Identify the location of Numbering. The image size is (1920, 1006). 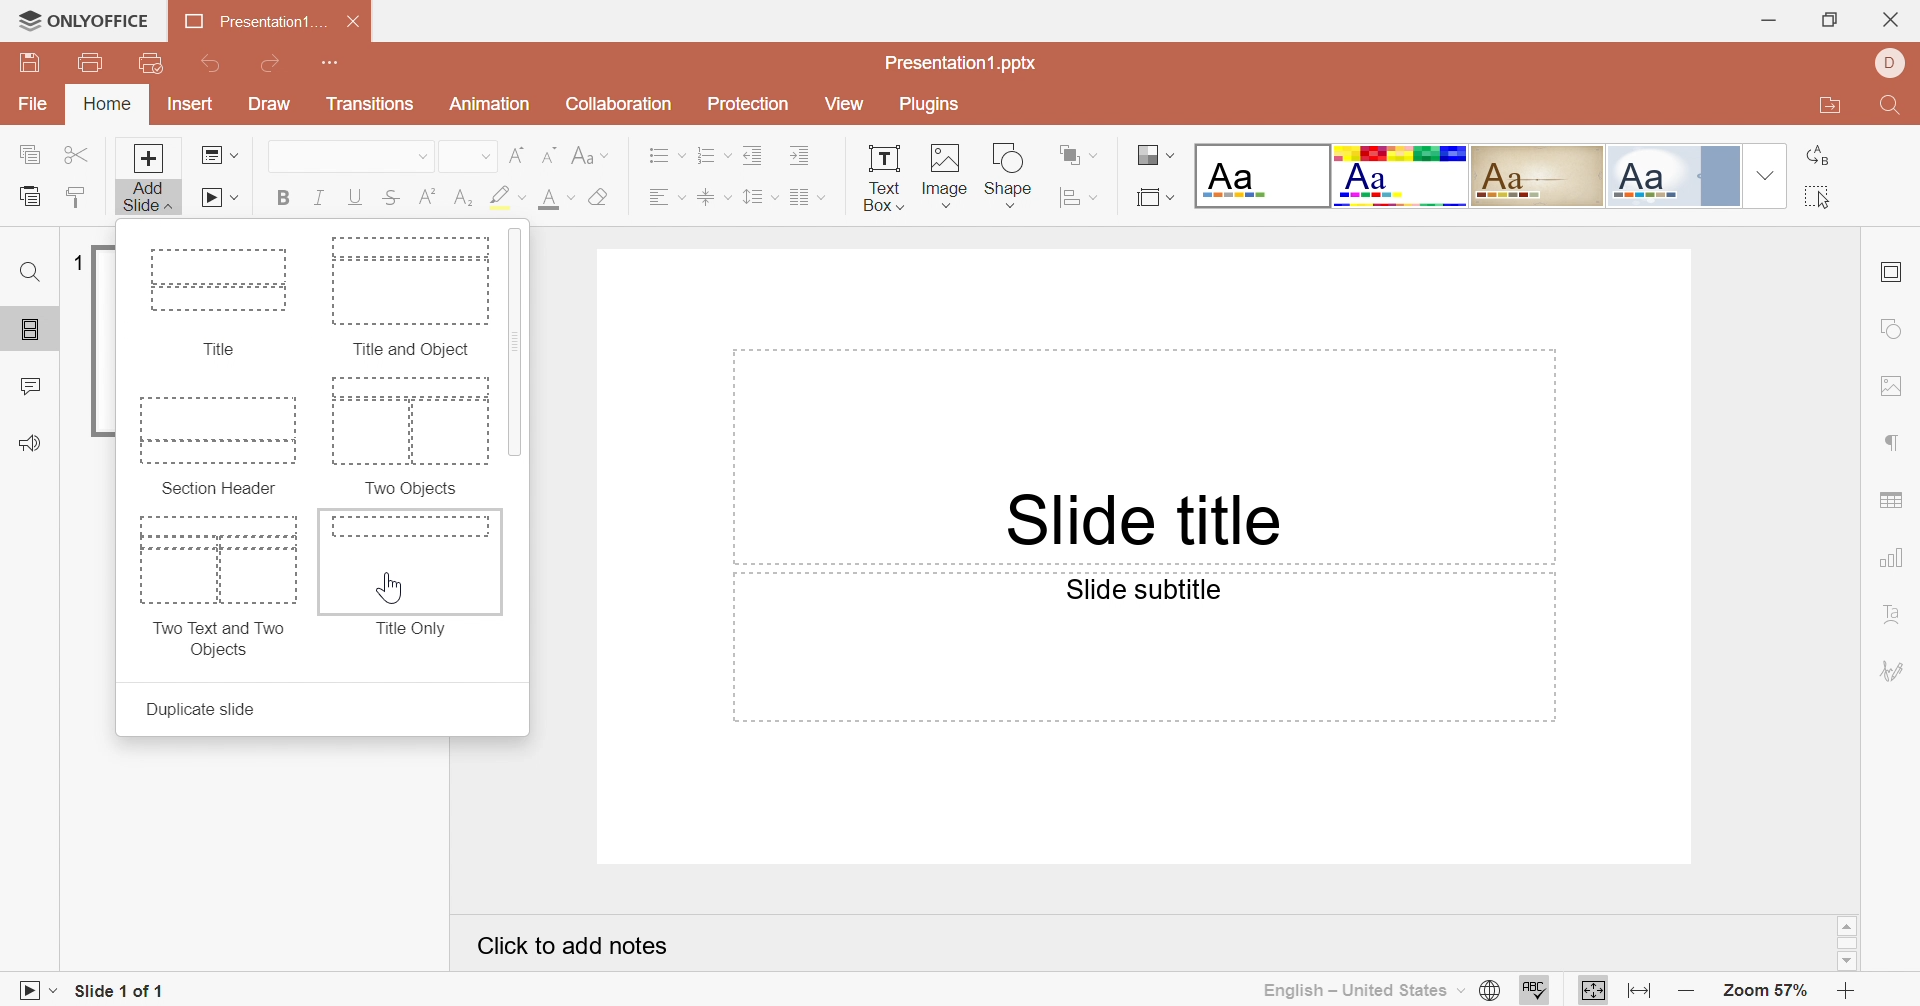
(717, 154).